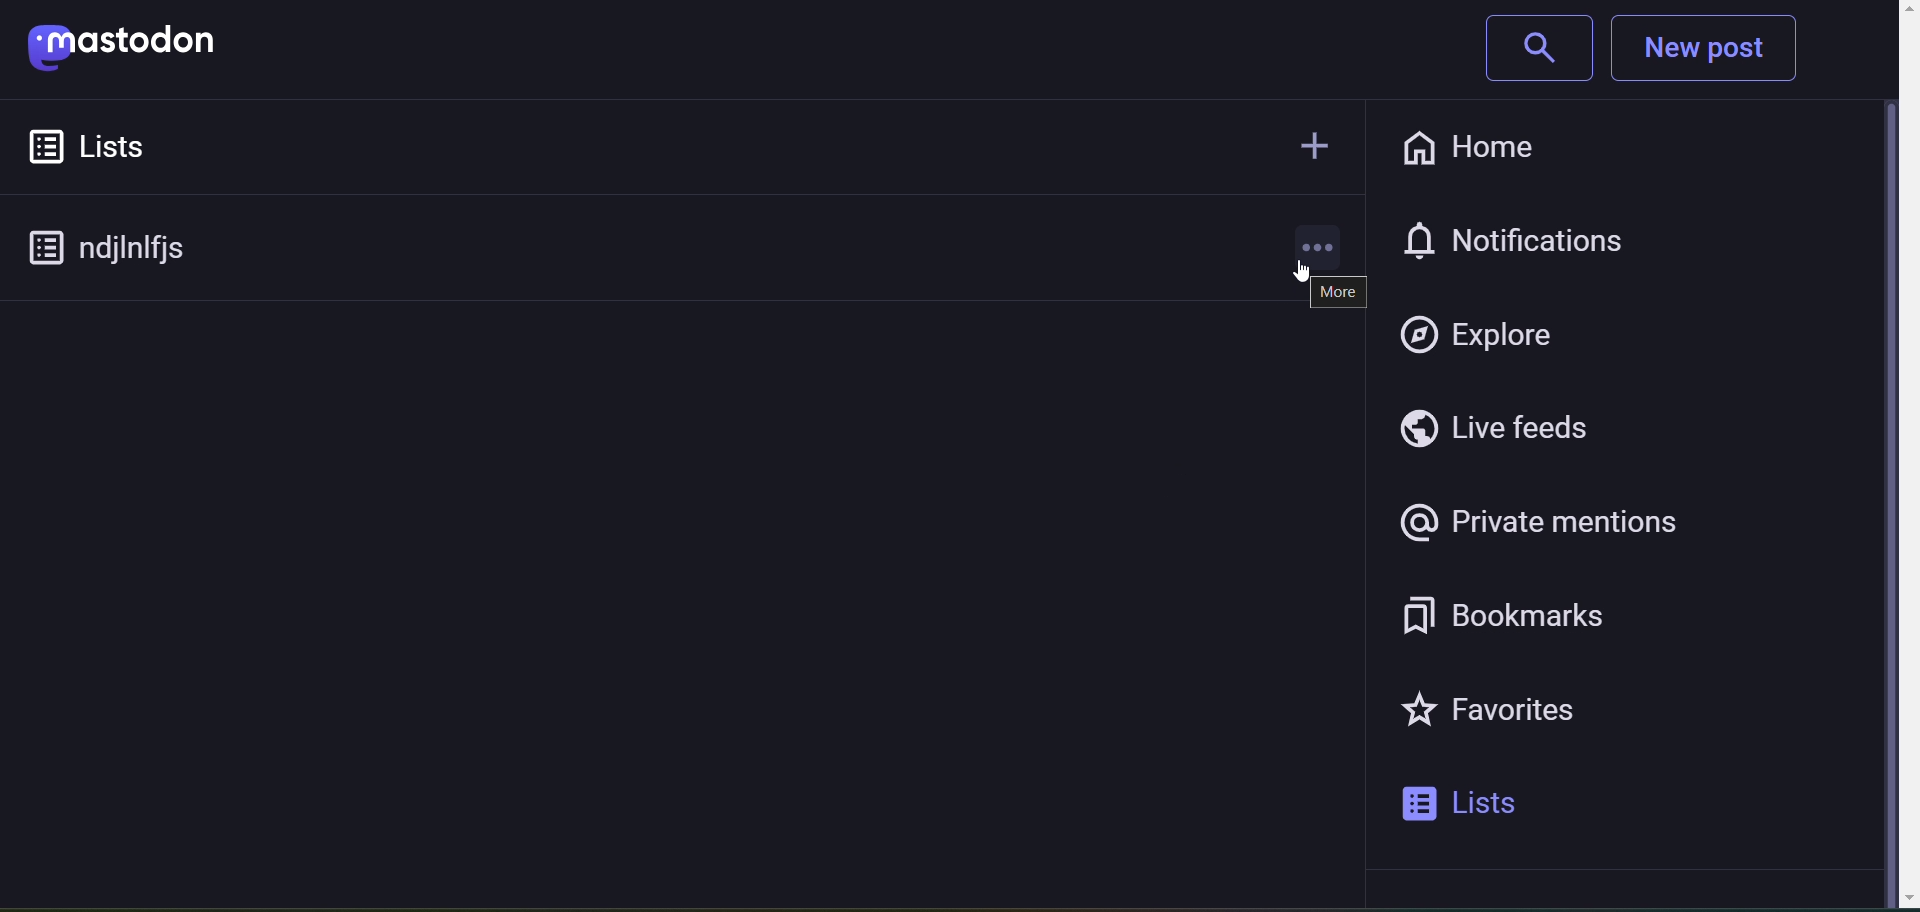 The image size is (1920, 912). Describe the element at coordinates (1486, 806) in the screenshot. I see `lists` at that location.